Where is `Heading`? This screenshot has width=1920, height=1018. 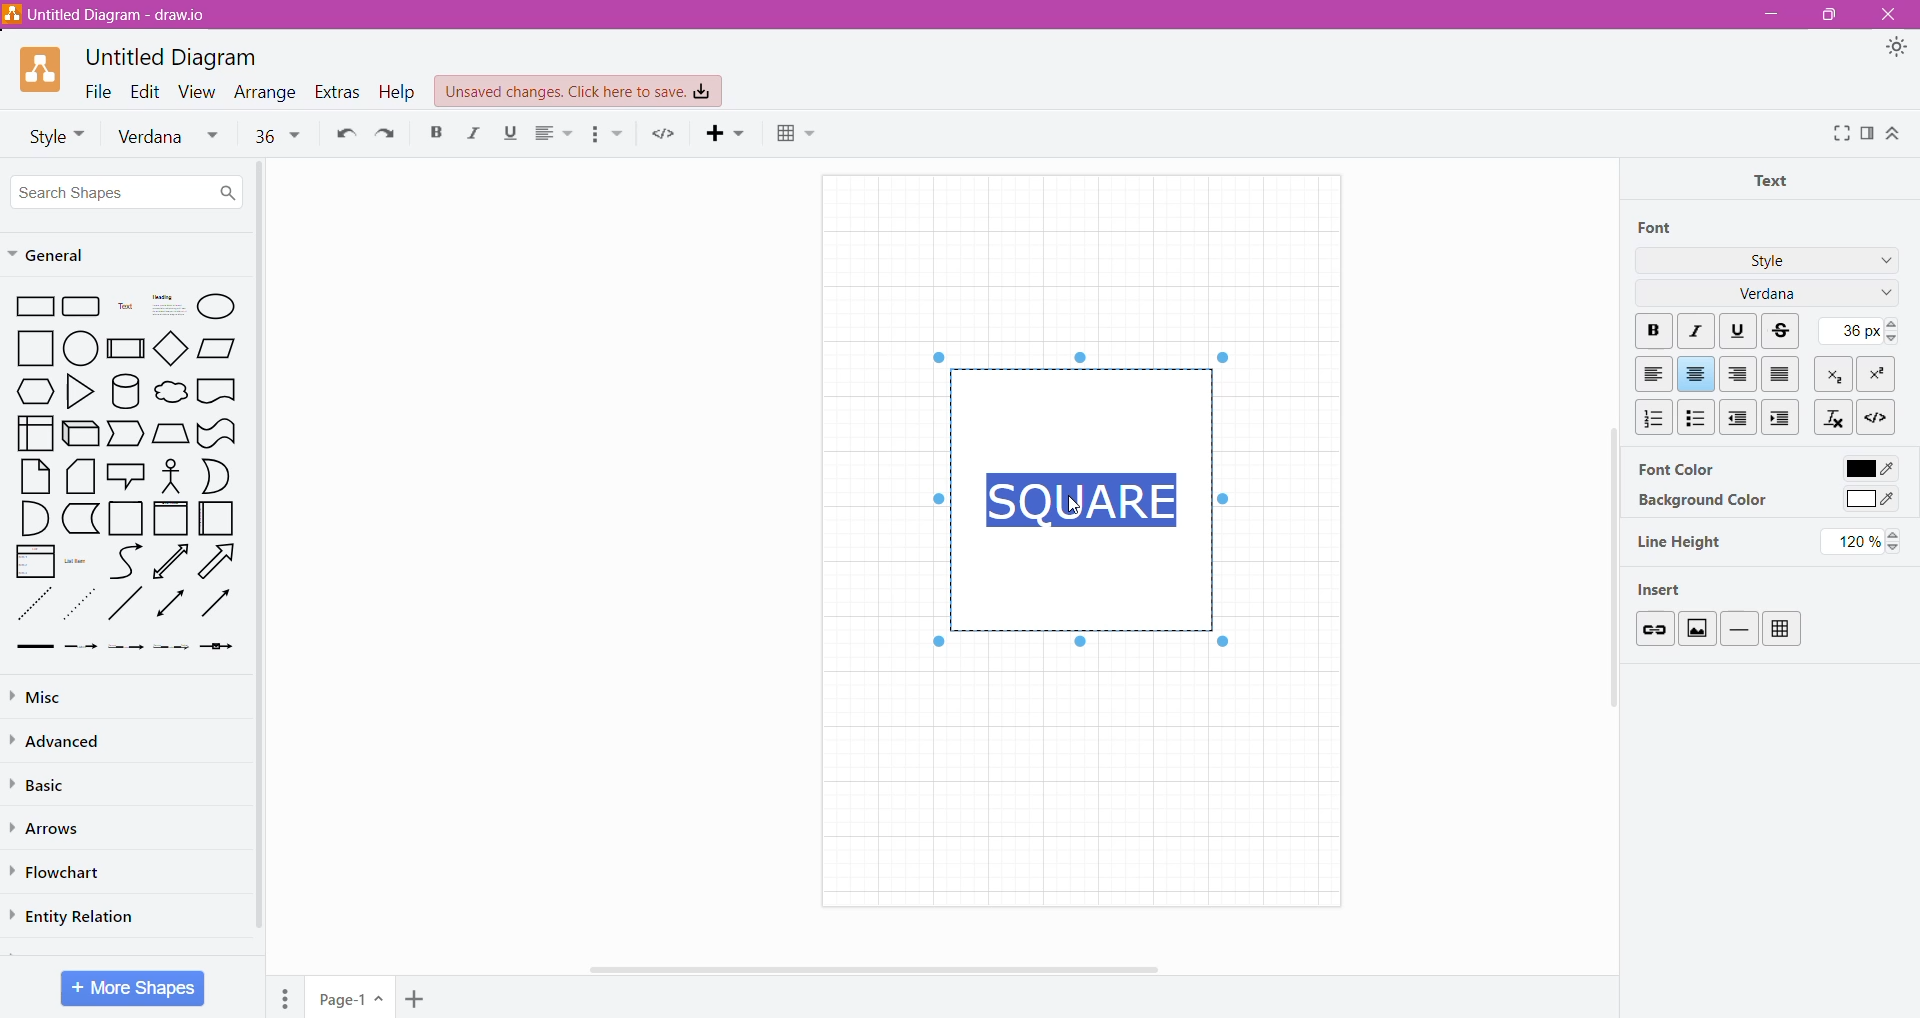 Heading is located at coordinates (167, 305).